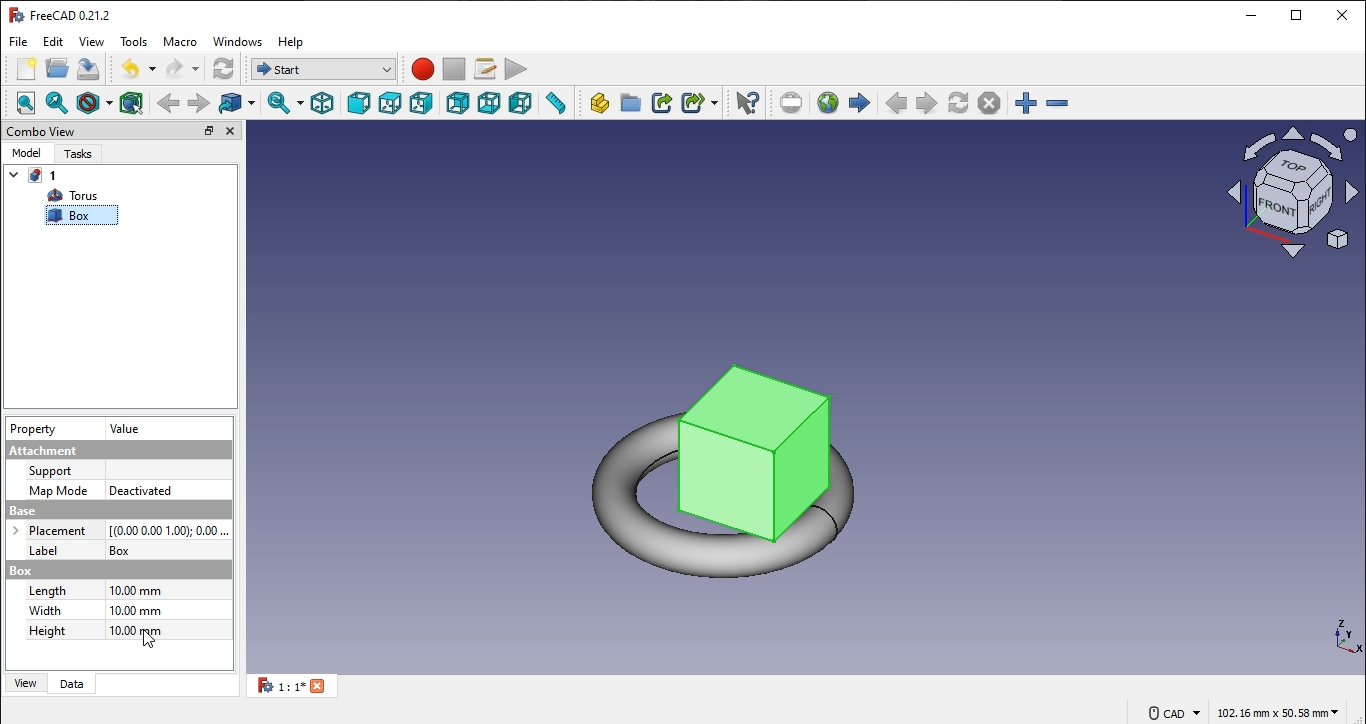  I want to click on macro recording, so click(423, 70).